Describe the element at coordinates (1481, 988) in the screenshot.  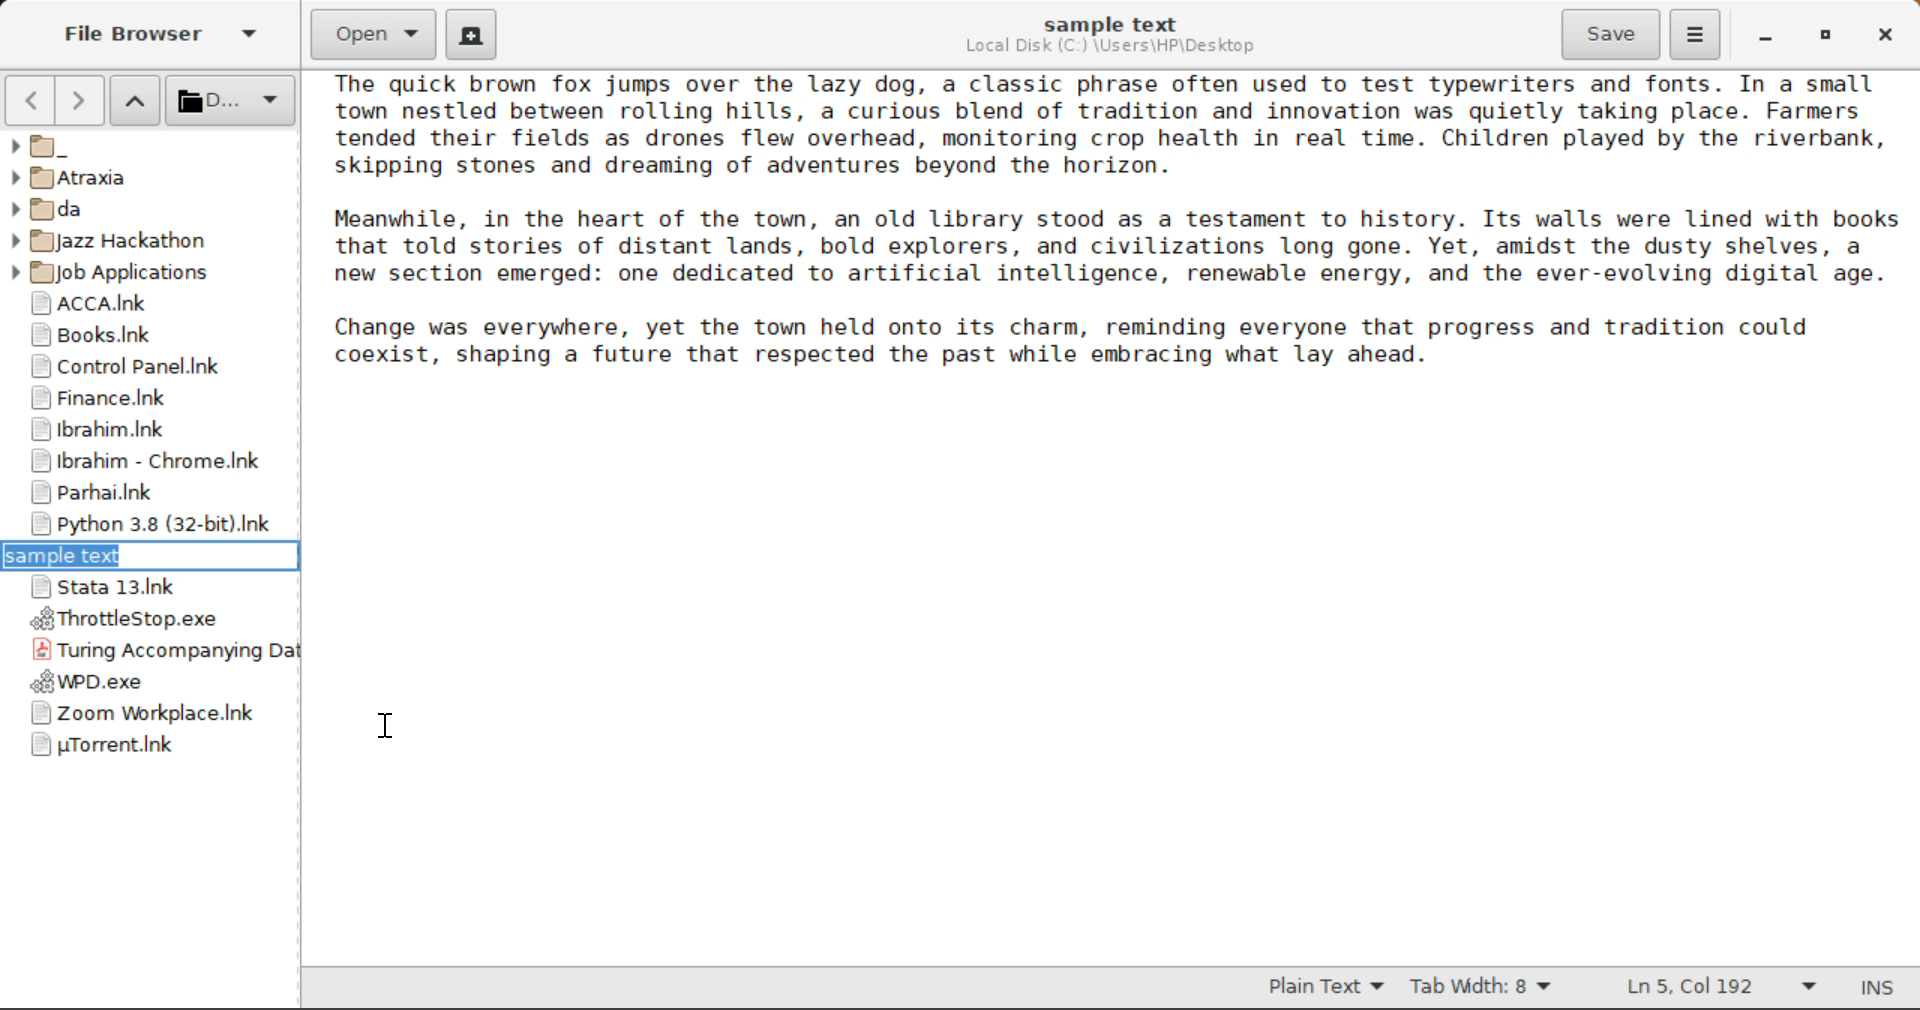
I see `Tab Width ` at that location.